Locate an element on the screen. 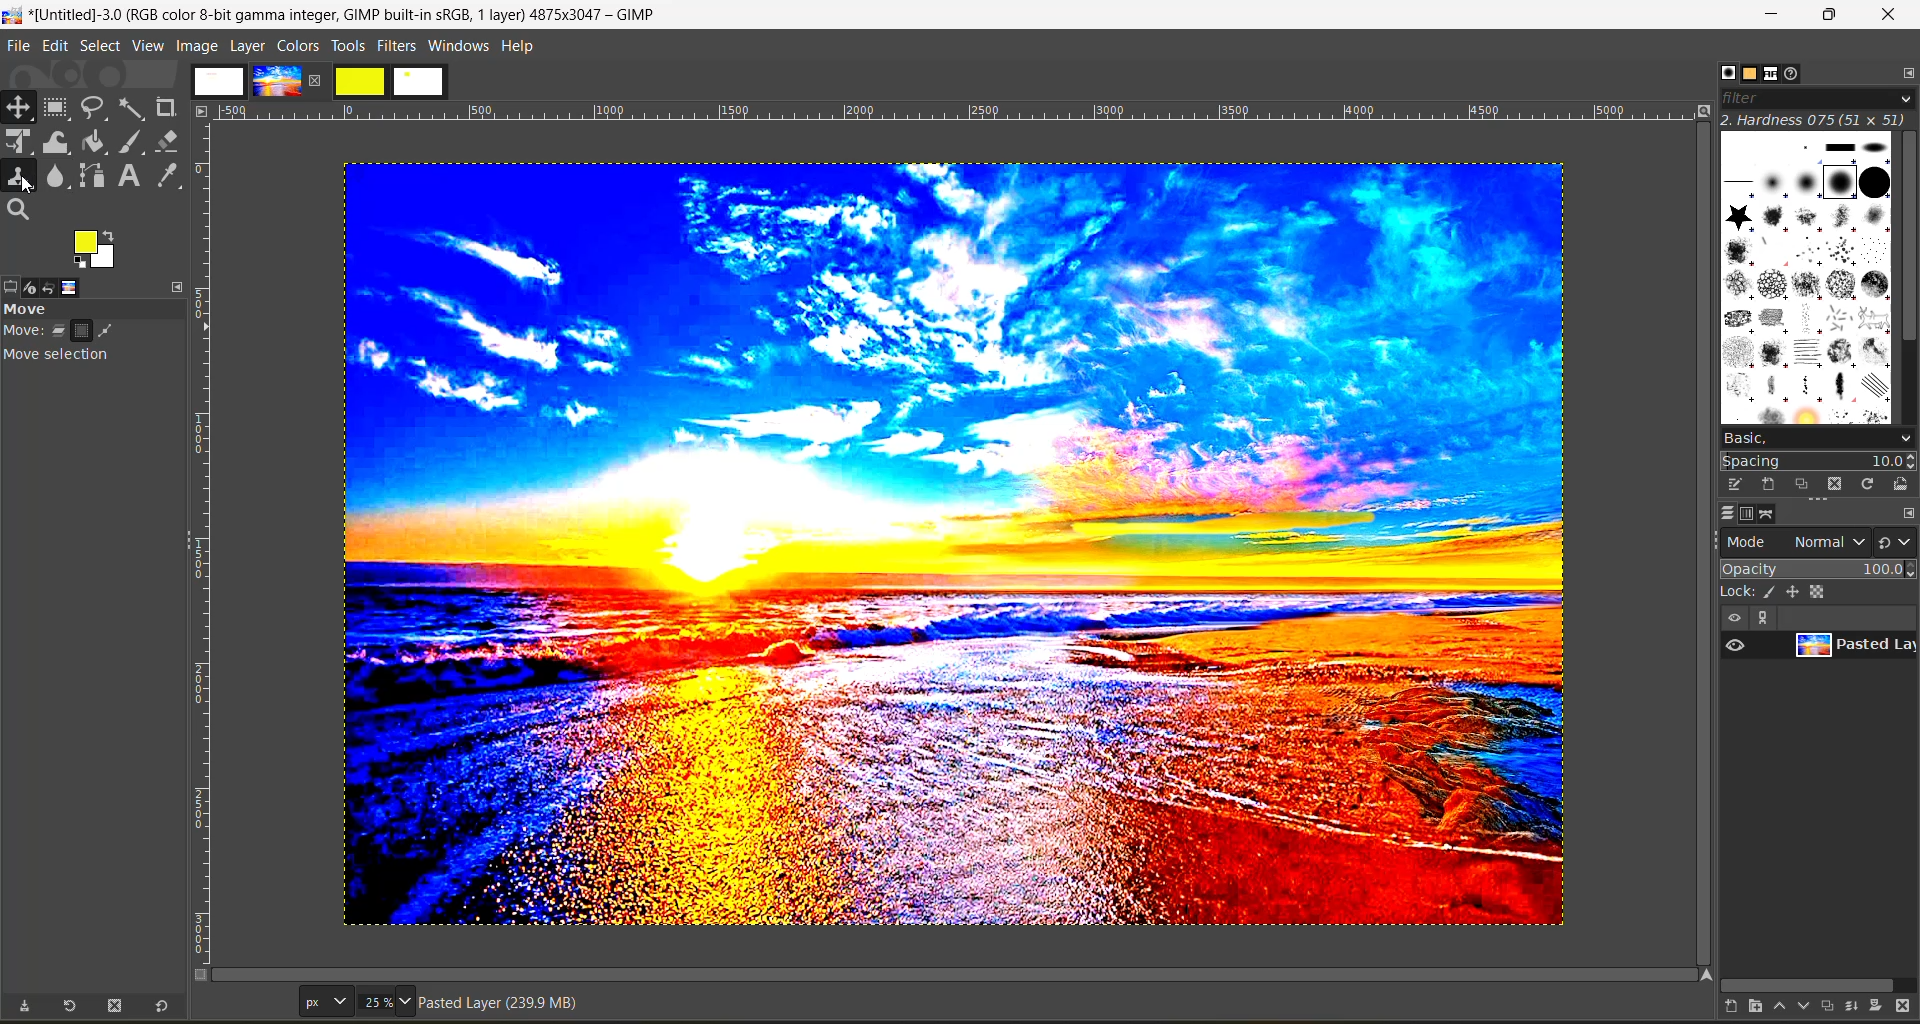 Image resolution: width=1920 pixels, height=1024 pixels. channels is located at coordinates (1750, 514).